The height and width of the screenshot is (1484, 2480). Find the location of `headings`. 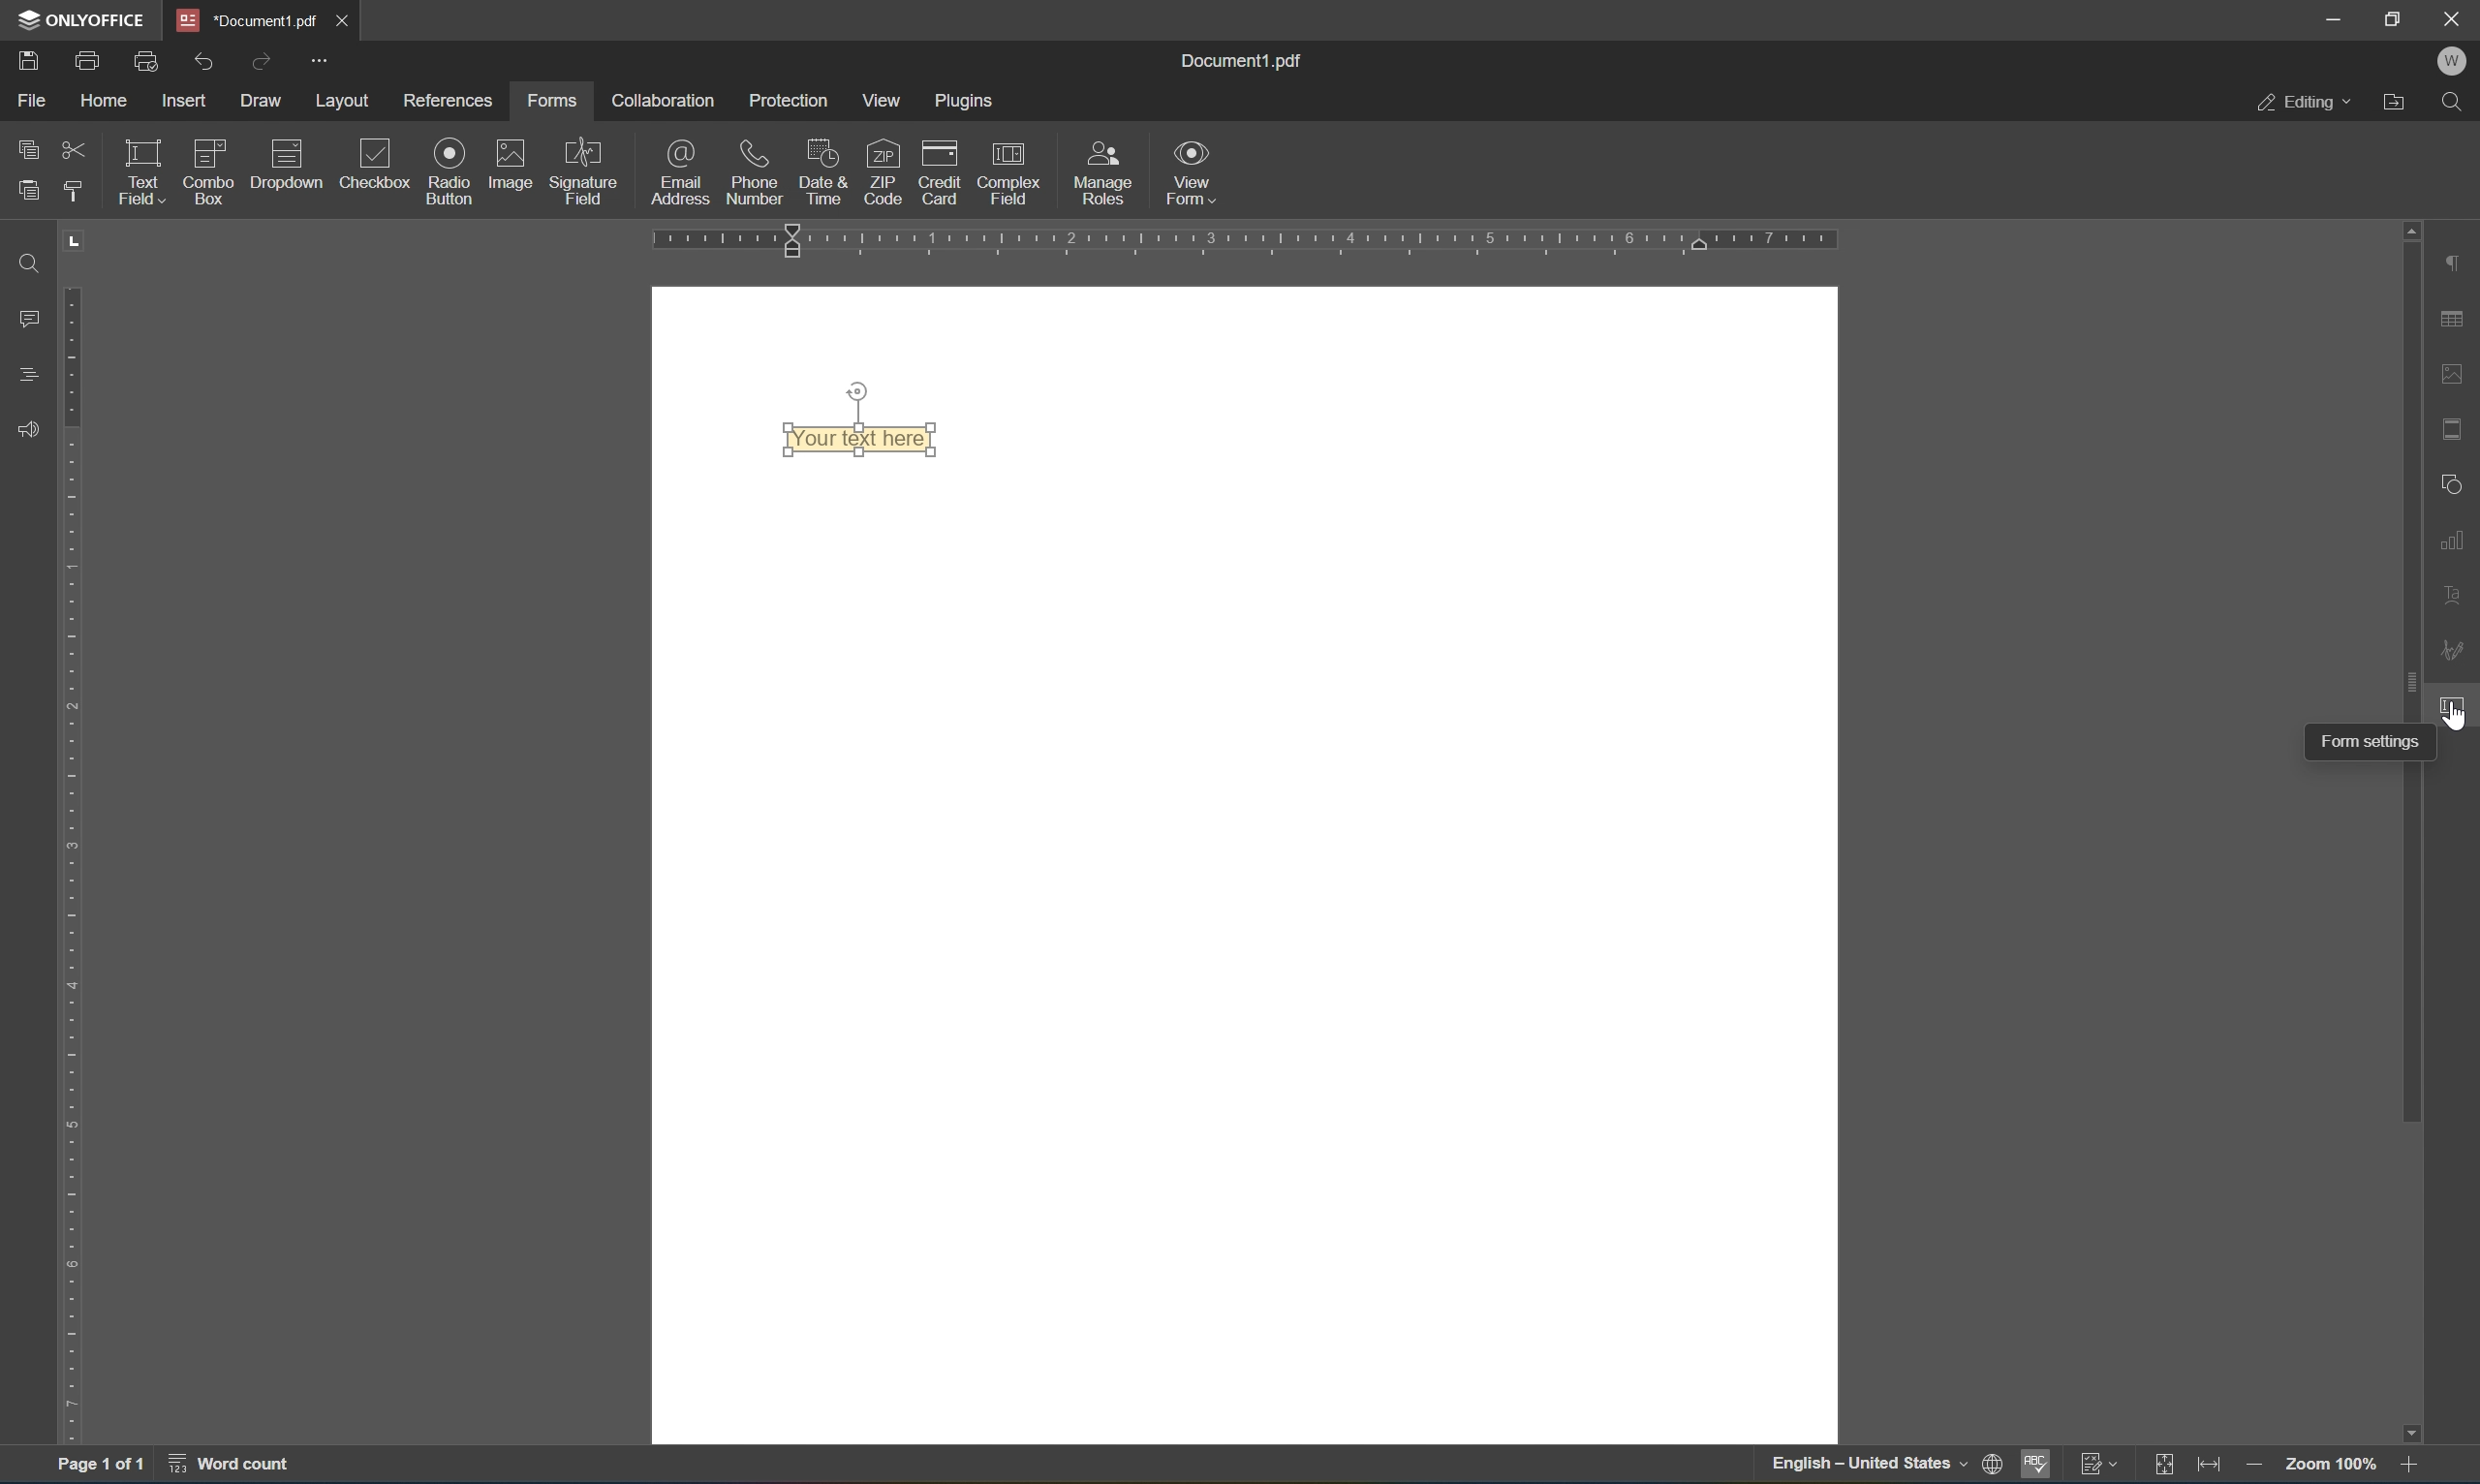

headings is located at coordinates (24, 375).